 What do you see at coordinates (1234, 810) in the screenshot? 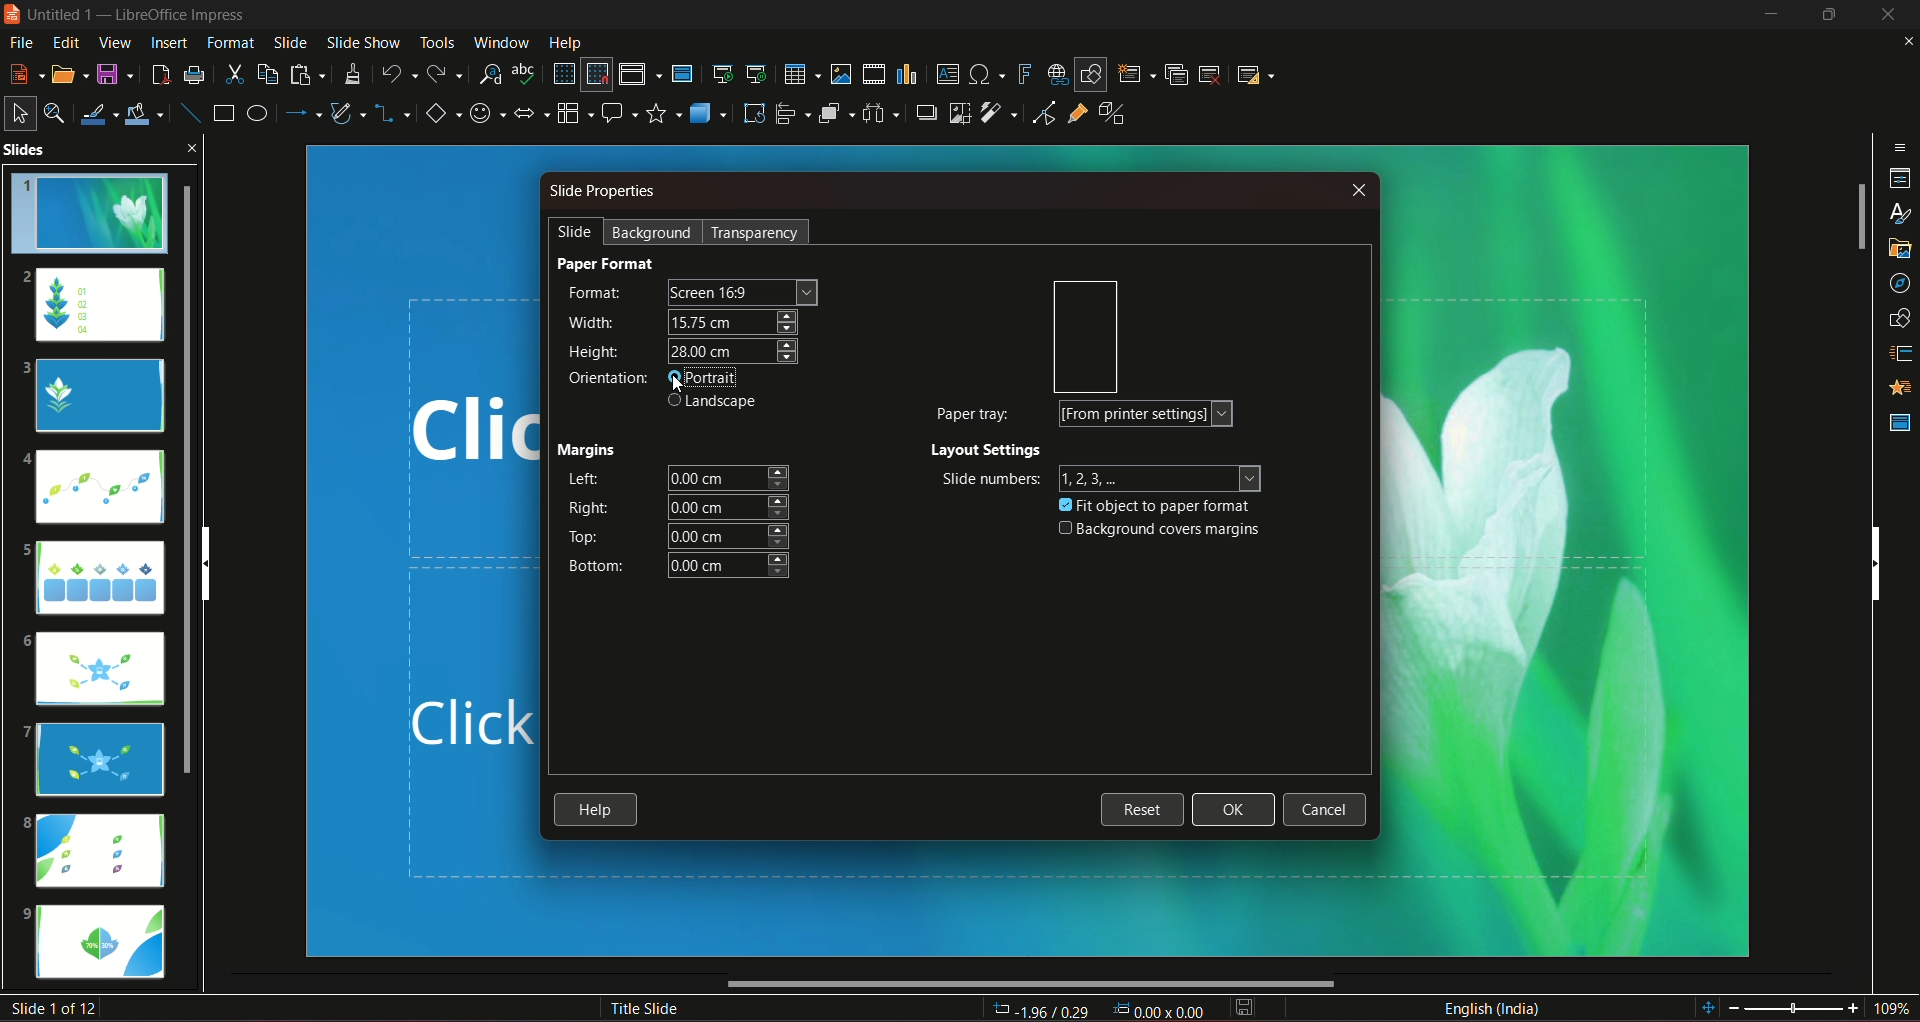
I see `ok` at bounding box center [1234, 810].